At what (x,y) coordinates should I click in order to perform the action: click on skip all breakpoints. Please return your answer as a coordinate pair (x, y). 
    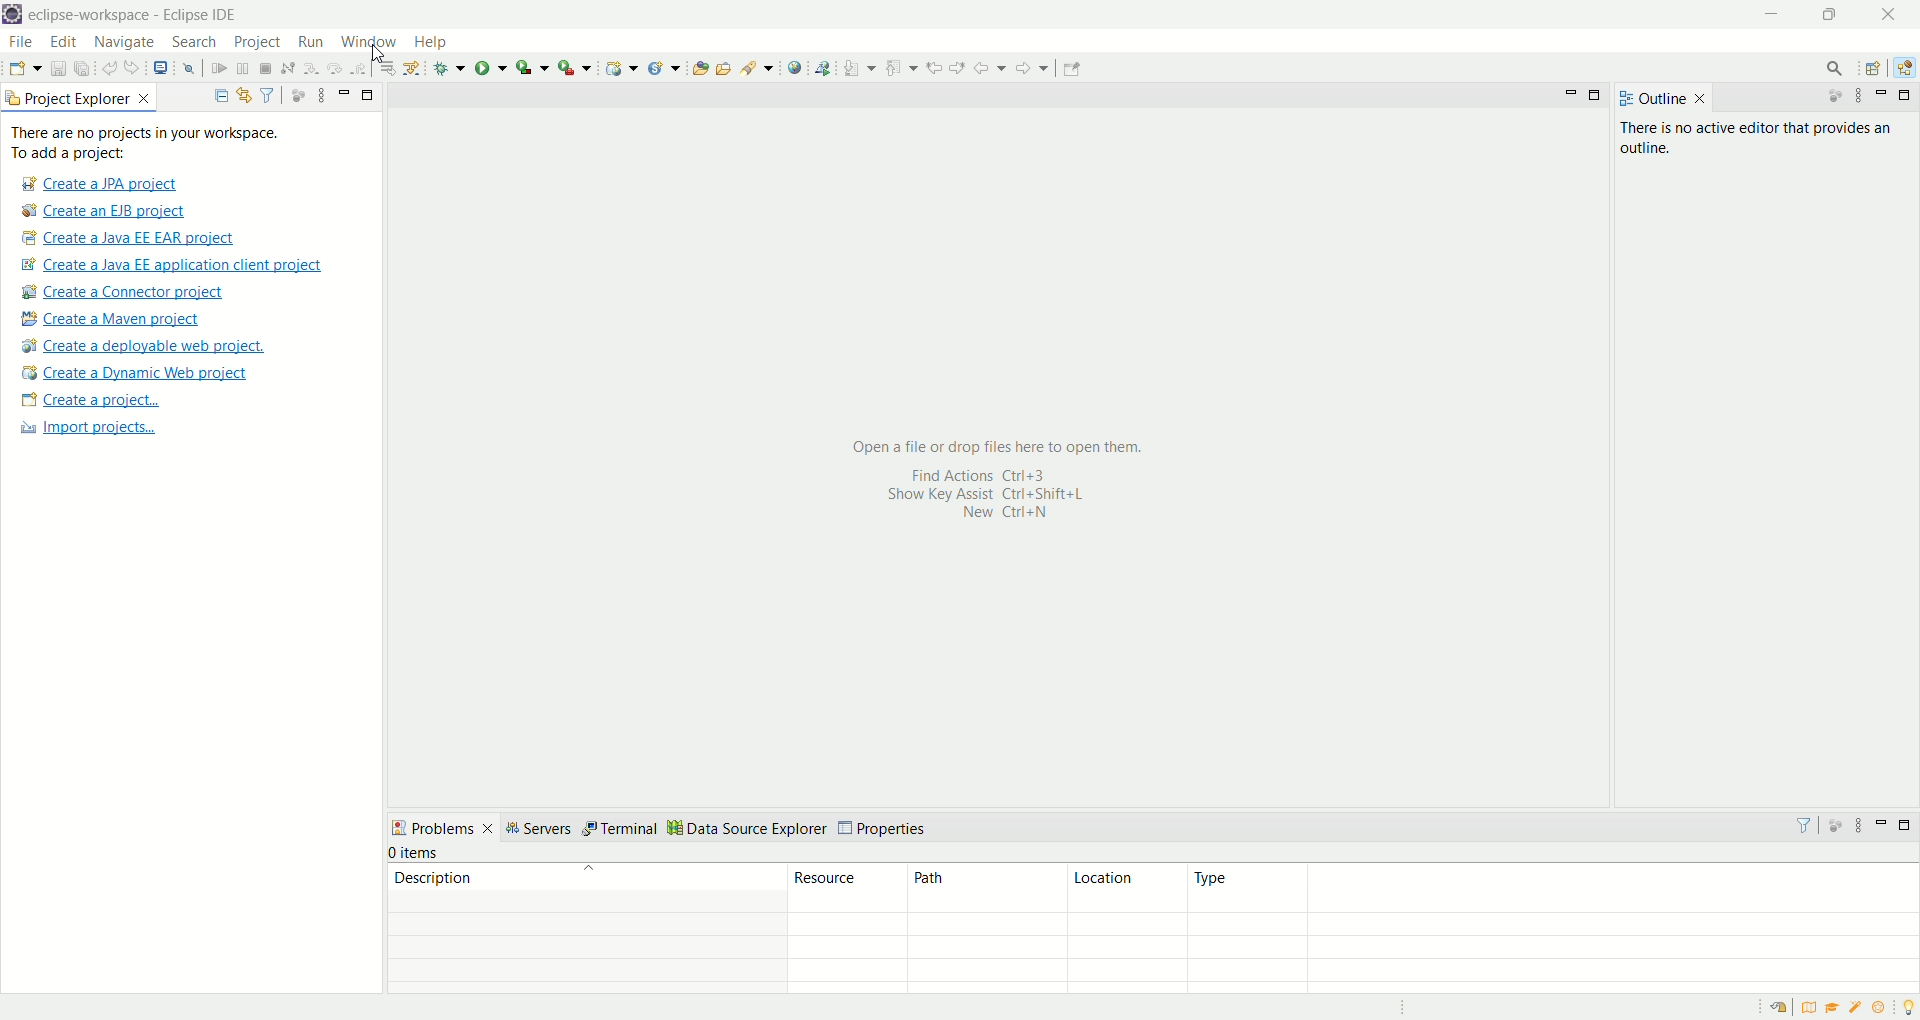
    Looking at the image, I should click on (192, 69).